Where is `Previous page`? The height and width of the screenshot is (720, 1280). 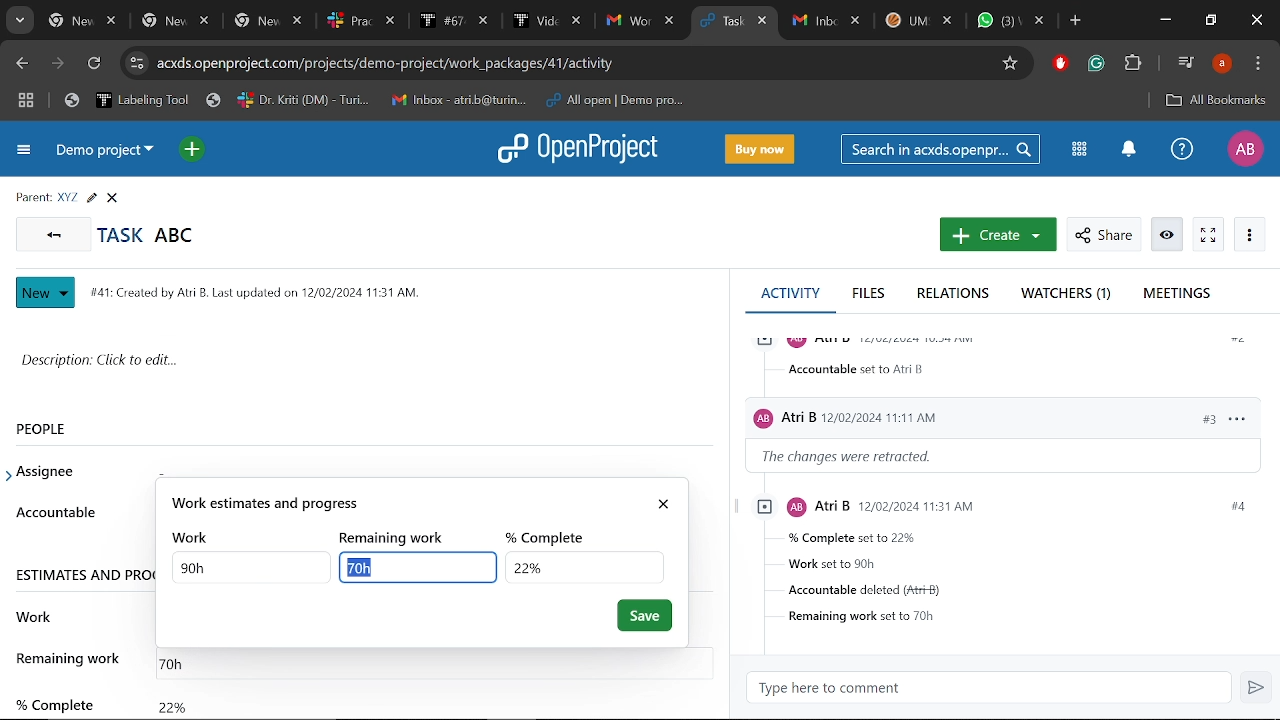 Previous page is located at coordinates (21, 63).